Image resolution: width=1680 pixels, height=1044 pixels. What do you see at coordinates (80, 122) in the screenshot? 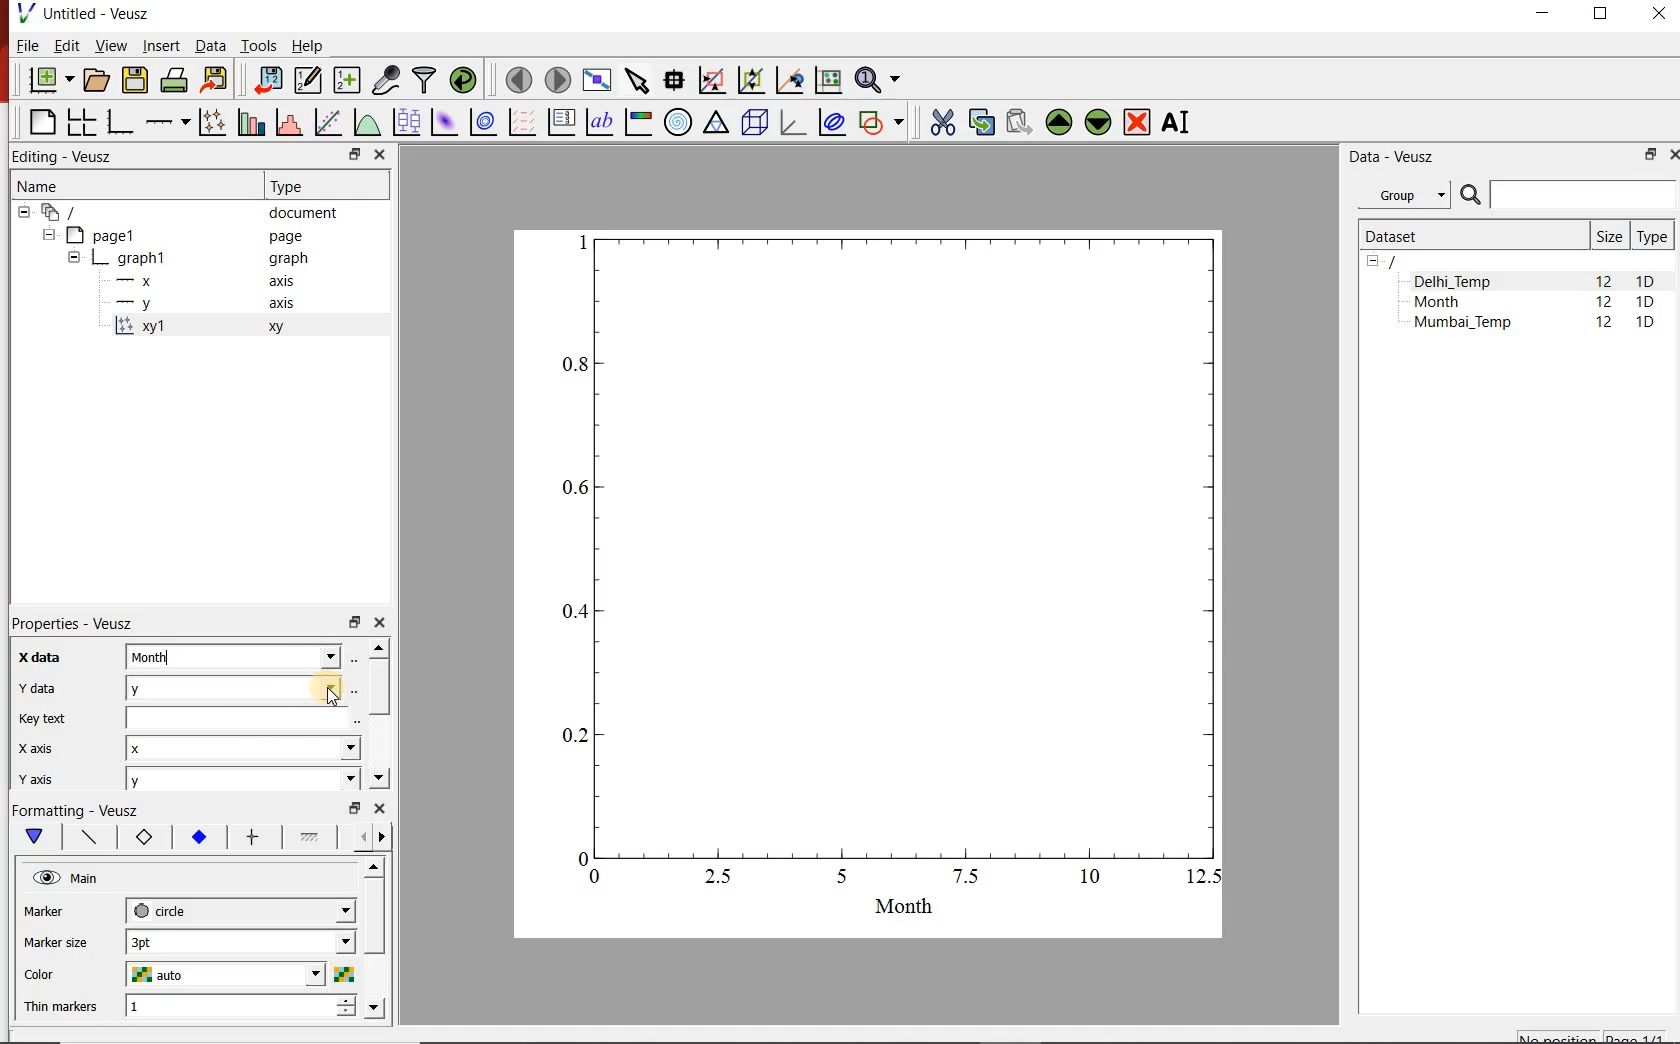
I see `arrange graphs in a grid` at bounding box center [80, 122].